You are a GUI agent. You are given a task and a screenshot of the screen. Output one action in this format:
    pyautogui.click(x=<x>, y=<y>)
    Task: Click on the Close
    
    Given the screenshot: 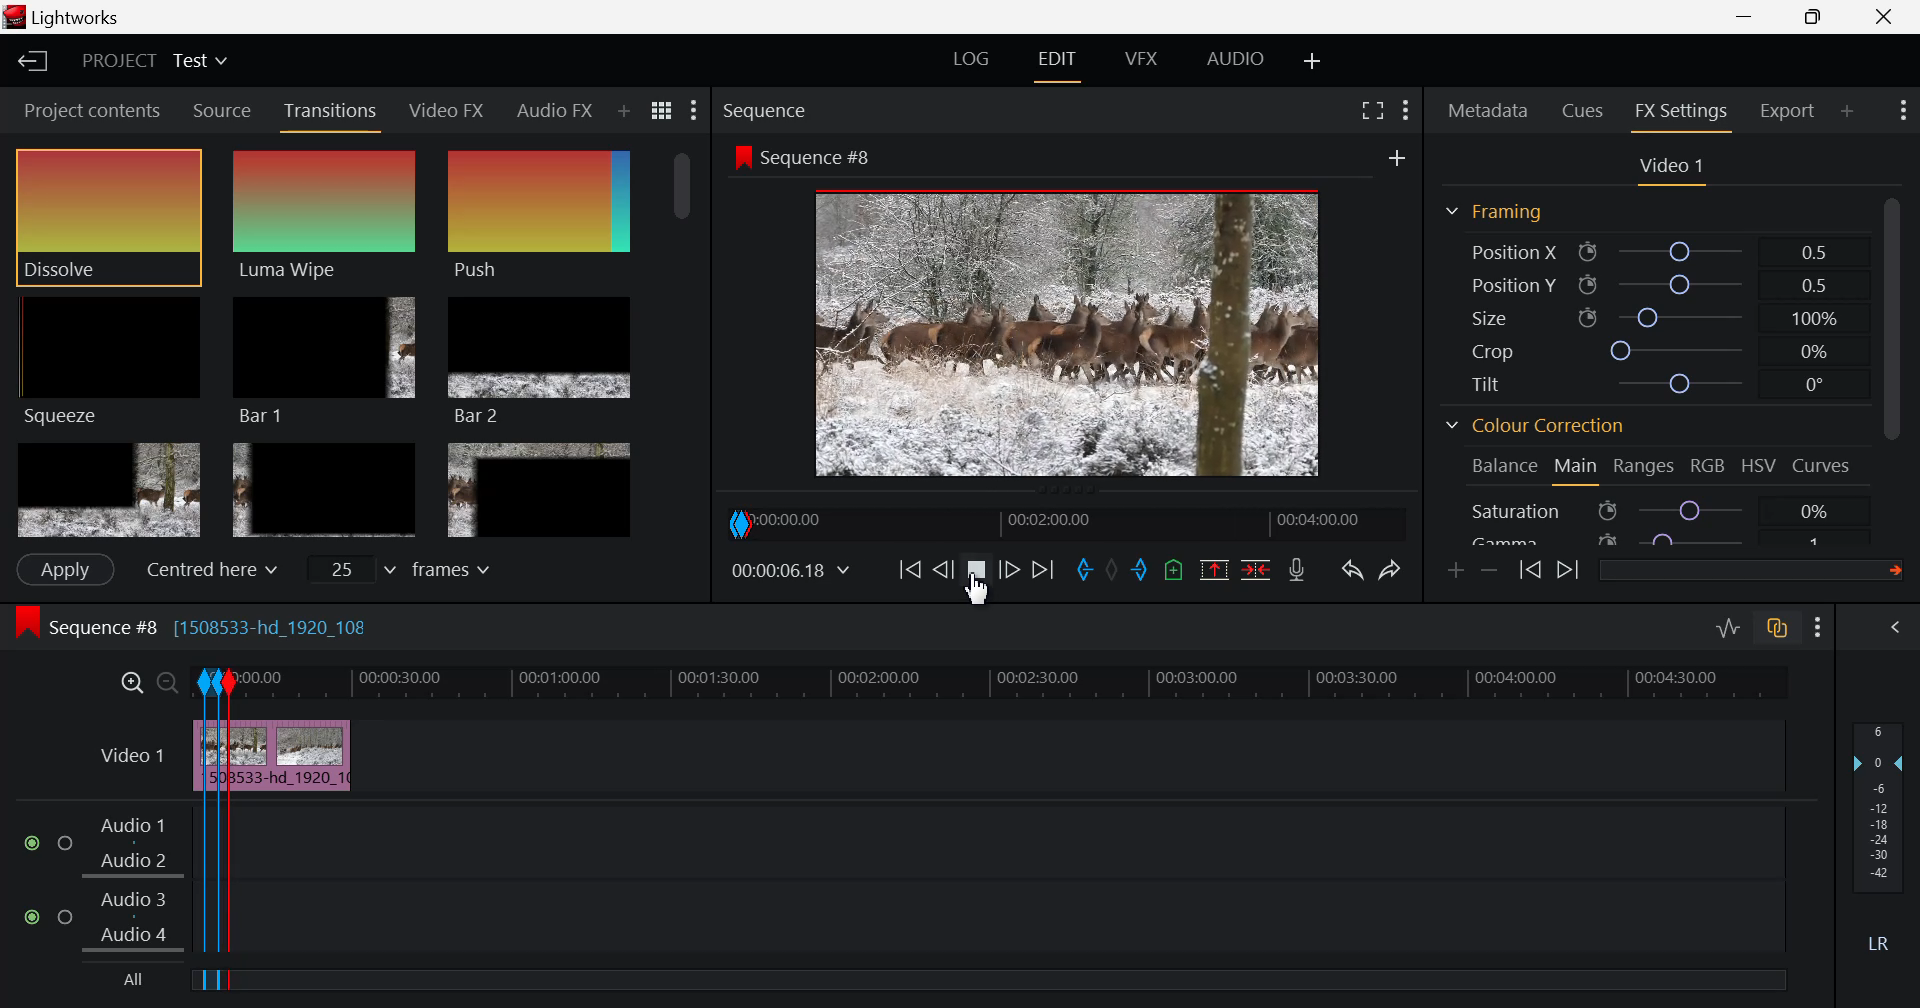 What is the action you would take?
    pyautogui.click(x=1880, y=17)
    